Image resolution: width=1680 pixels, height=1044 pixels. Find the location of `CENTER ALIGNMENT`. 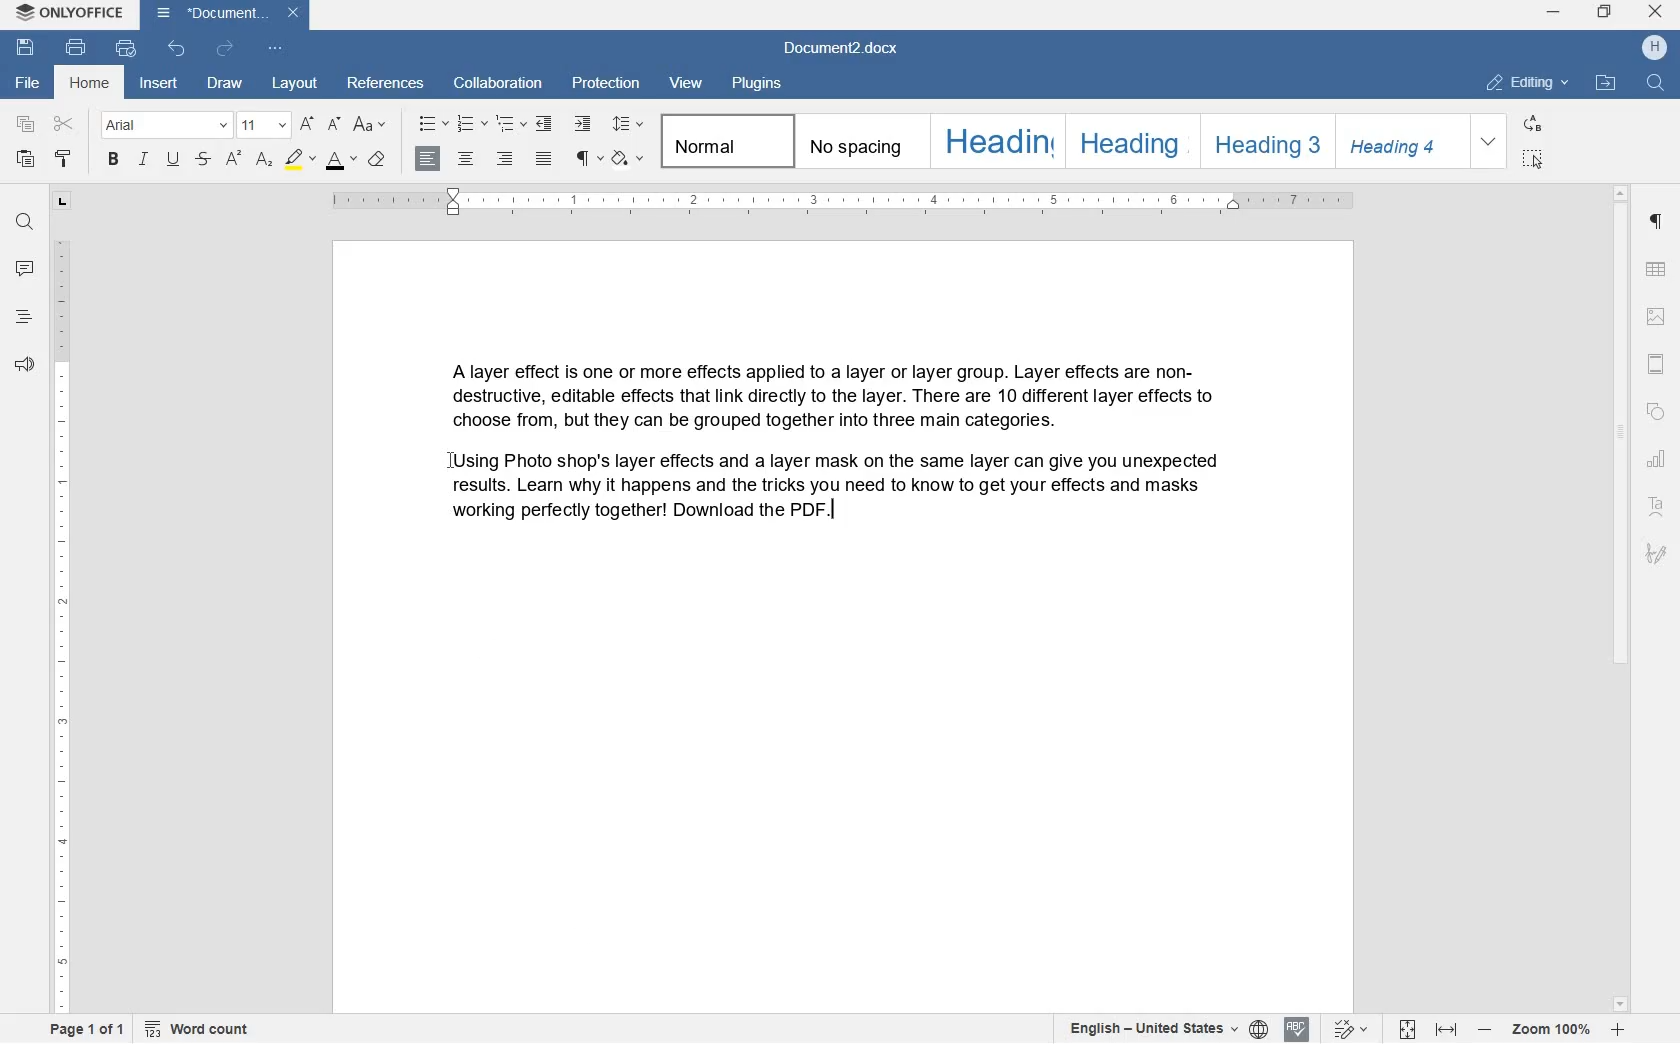

CENTER ALIGNMENT is located at coordinates (467, 159).